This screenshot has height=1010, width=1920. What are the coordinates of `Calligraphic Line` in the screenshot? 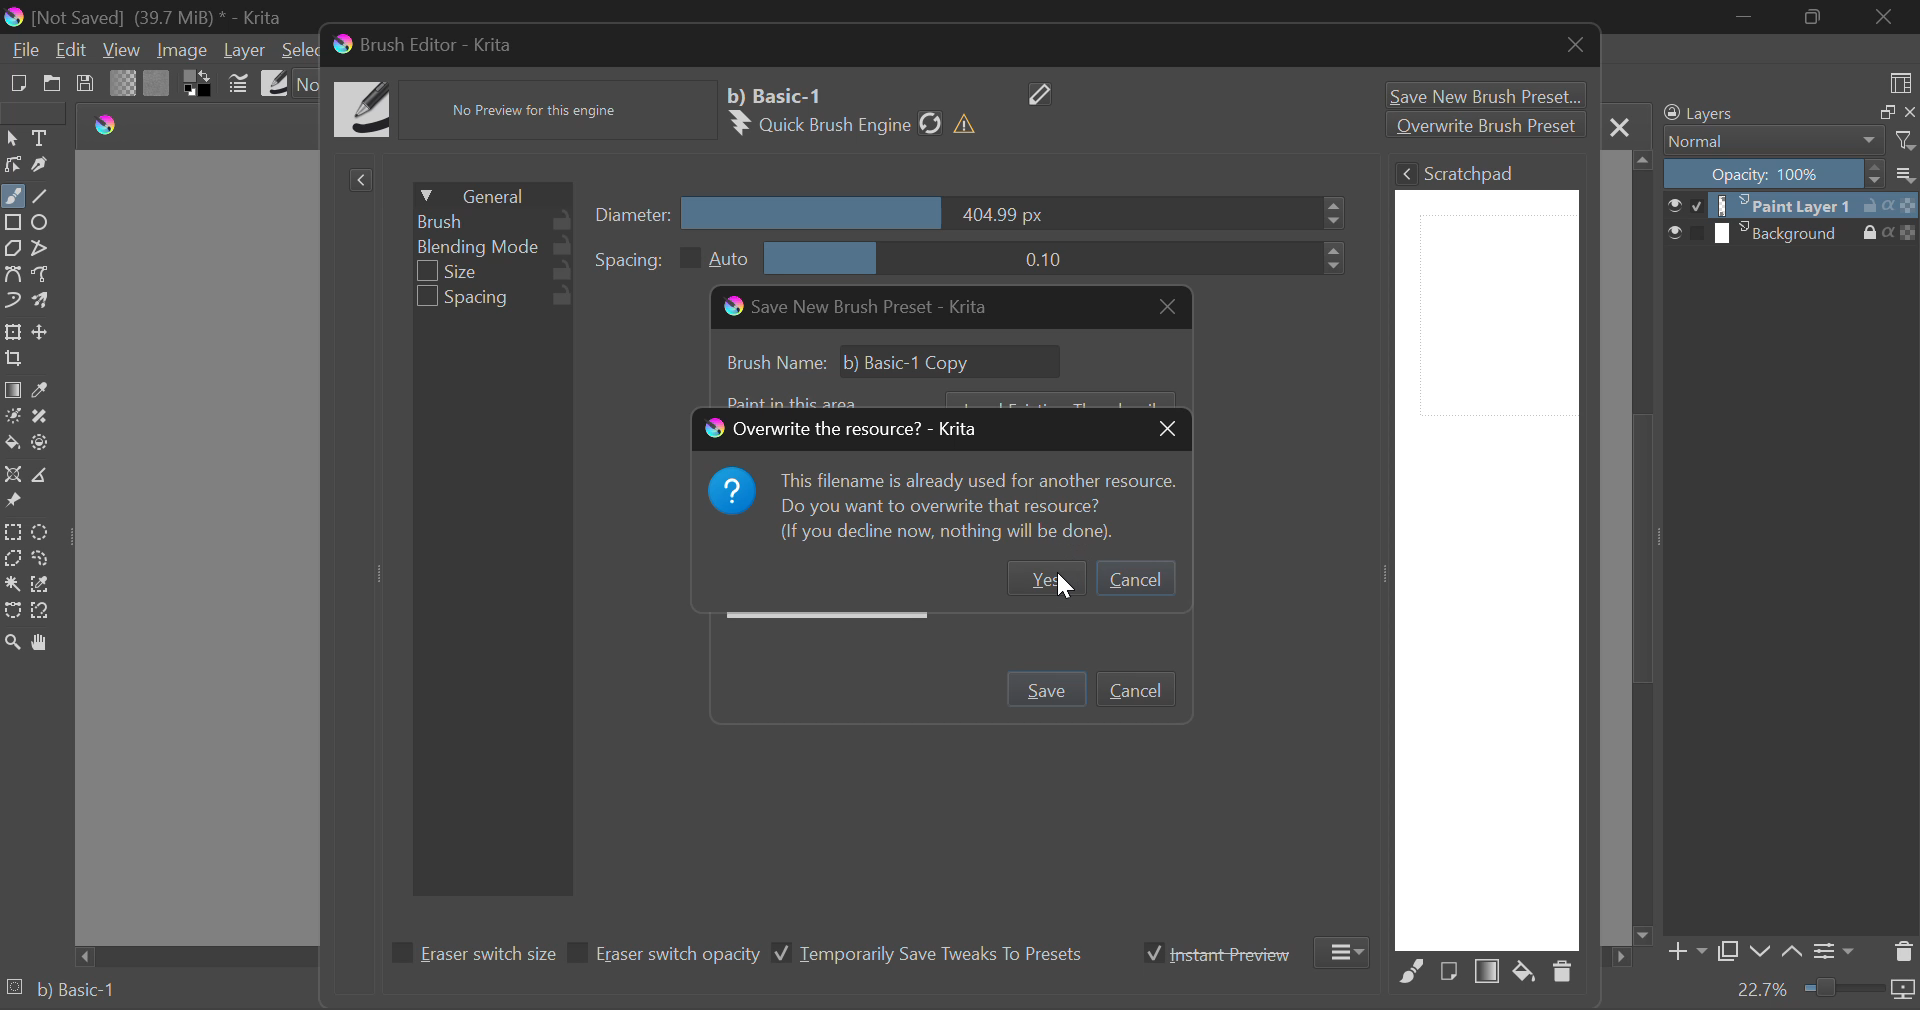 It's located at (38, 164).